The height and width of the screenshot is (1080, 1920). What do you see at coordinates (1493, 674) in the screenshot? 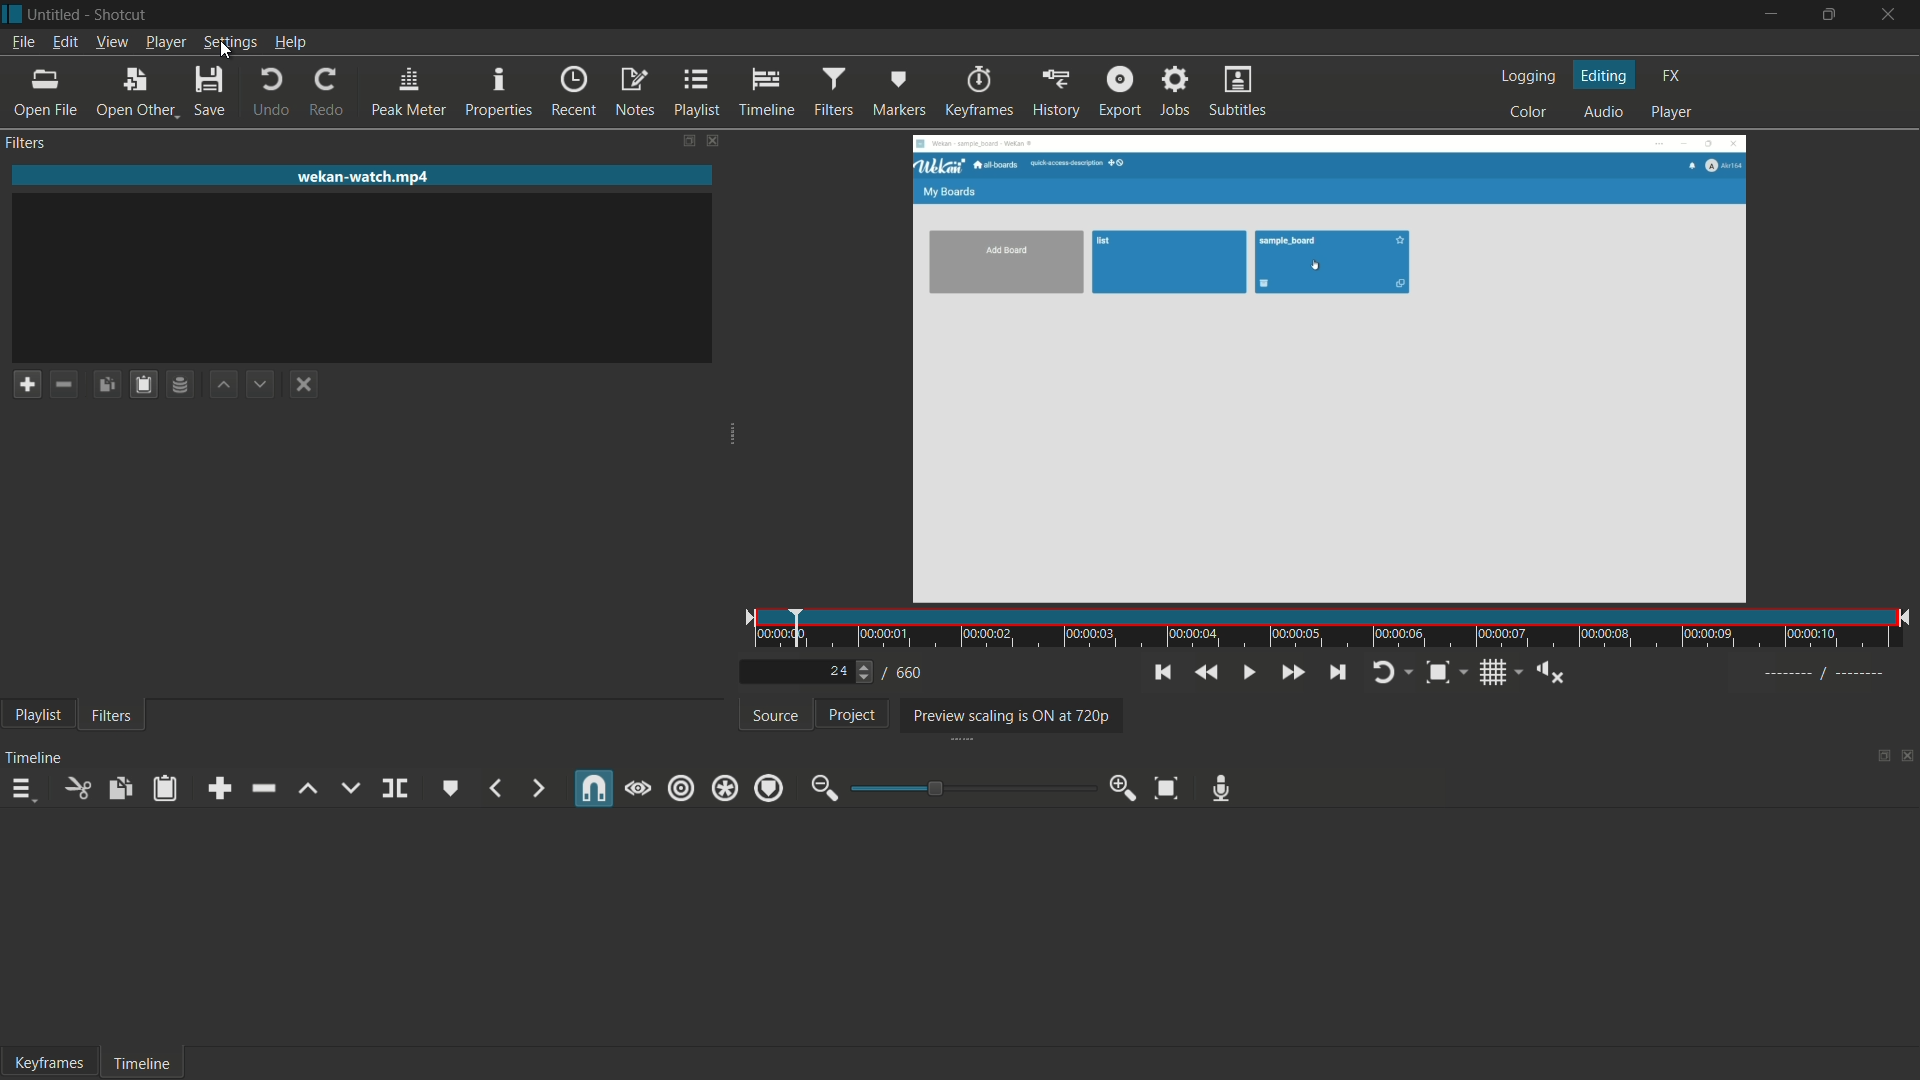
I see `toggle grid` at bounding box center [1493, 674].